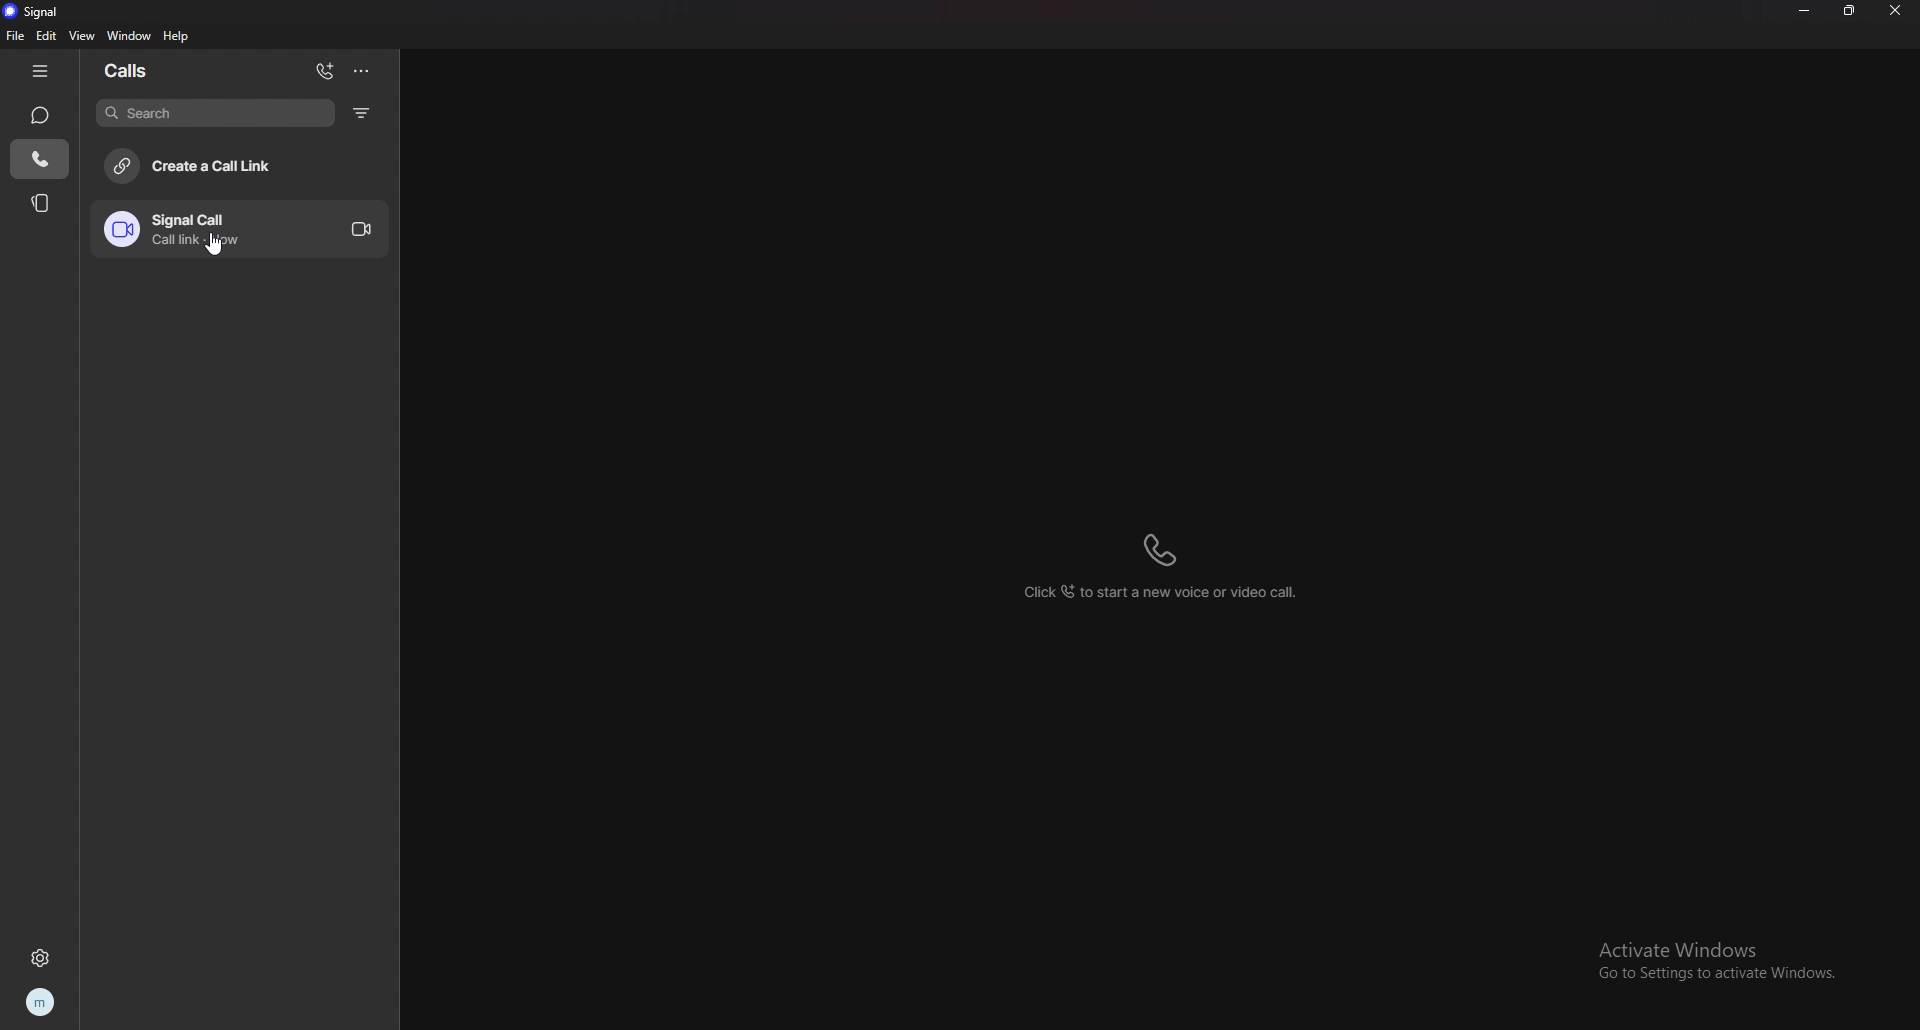 Image resolution: width=1920 pixels, height=1030 pixels. Describe the element at coordinates (41, 115) in the screenshot. I see `chat` at that location.